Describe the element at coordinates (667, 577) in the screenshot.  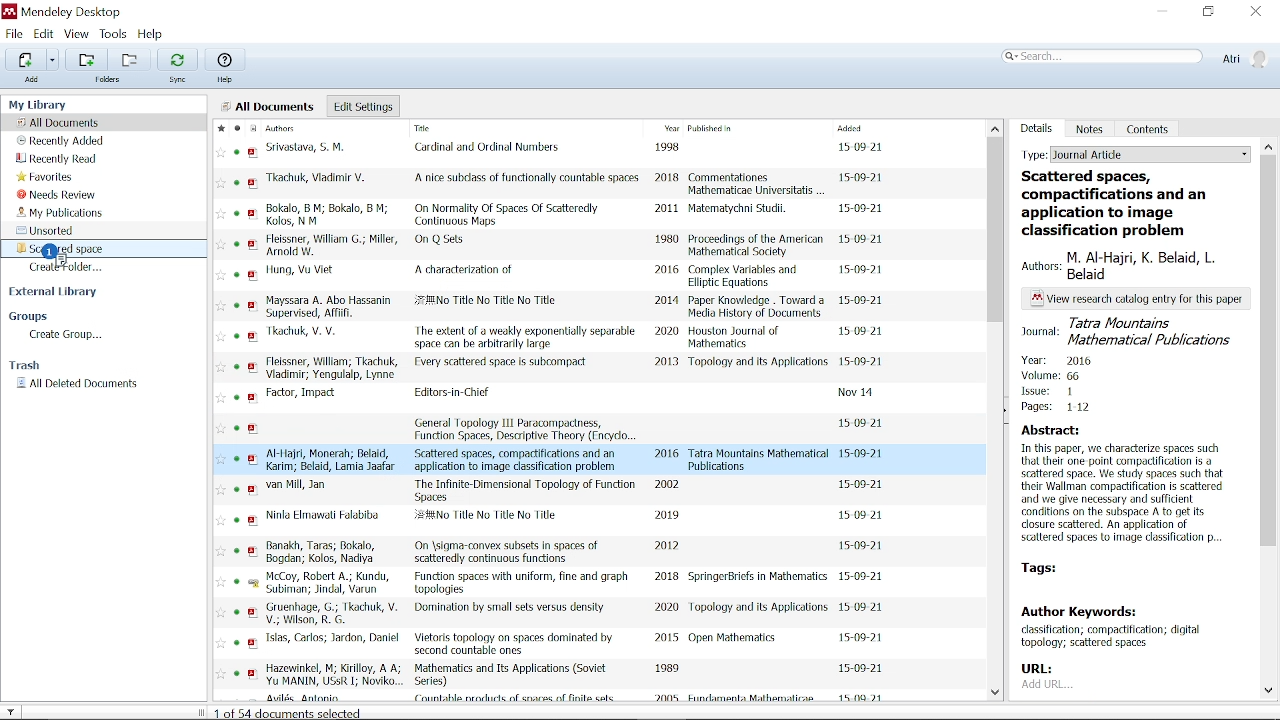
I see `2018` at that location.